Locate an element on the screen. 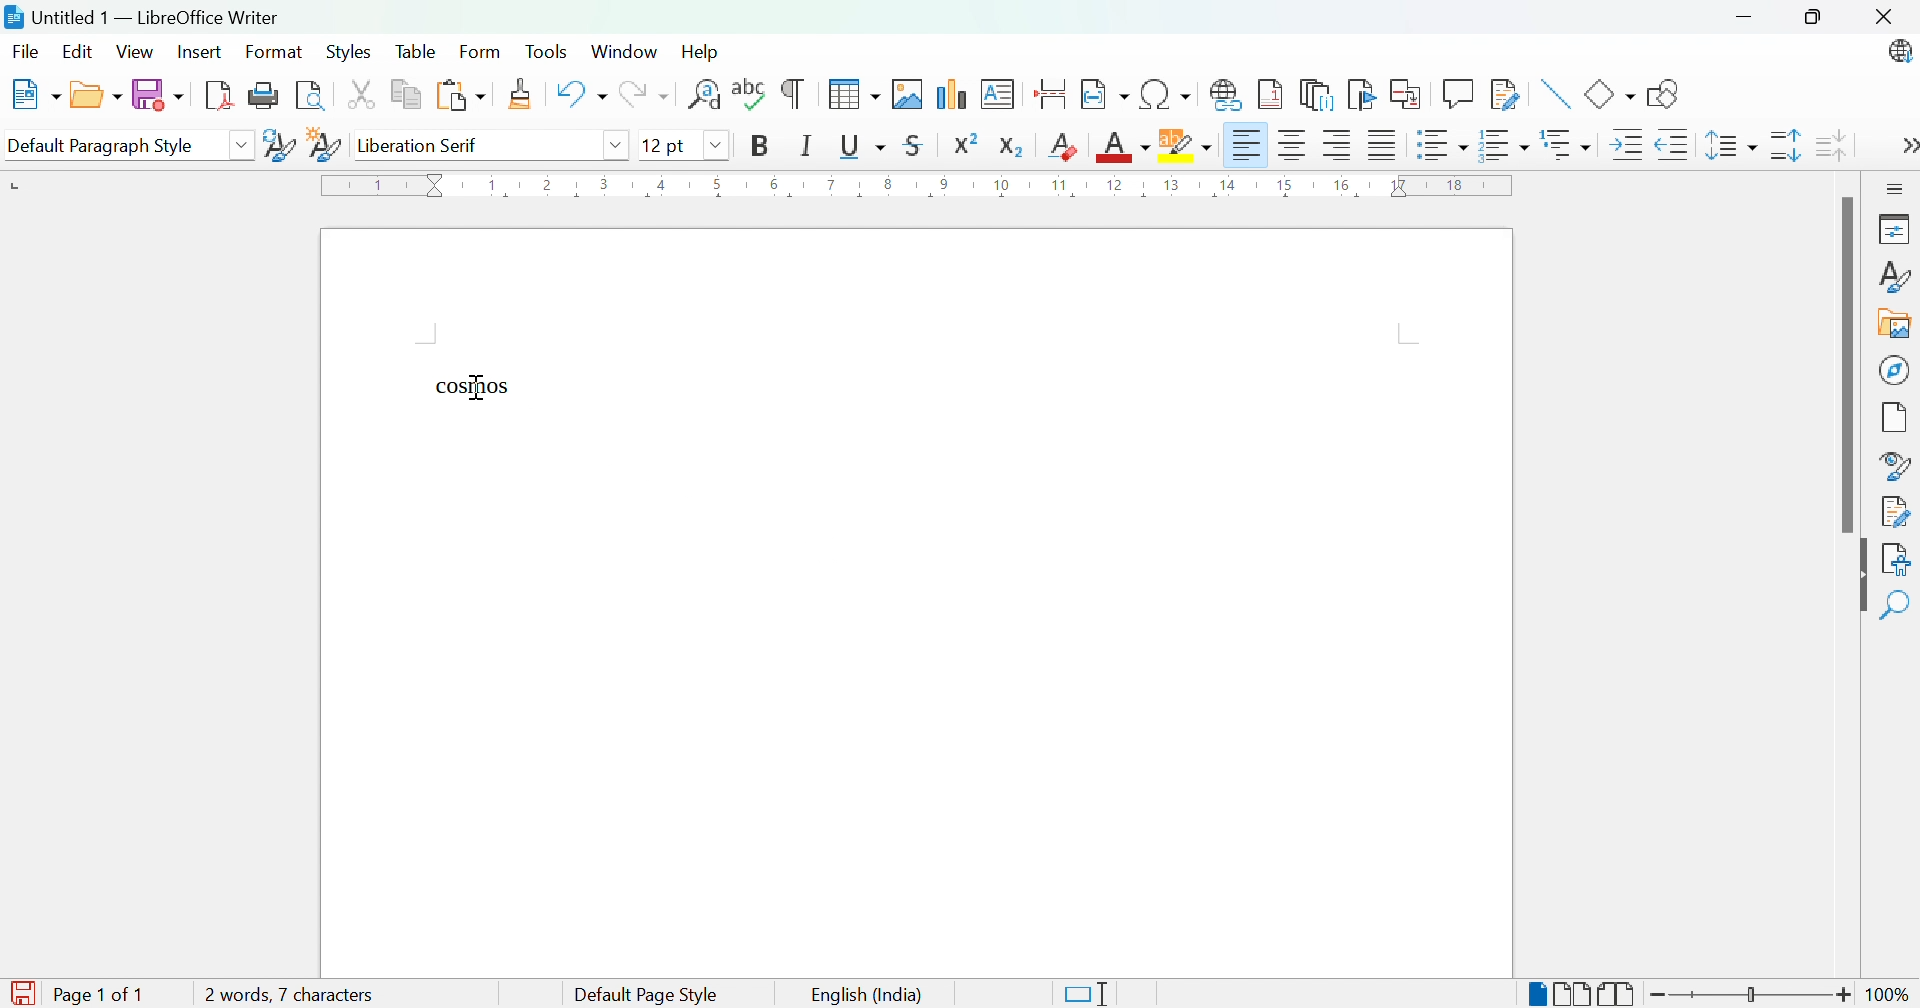  Undo is located at coordinates (581, 93).